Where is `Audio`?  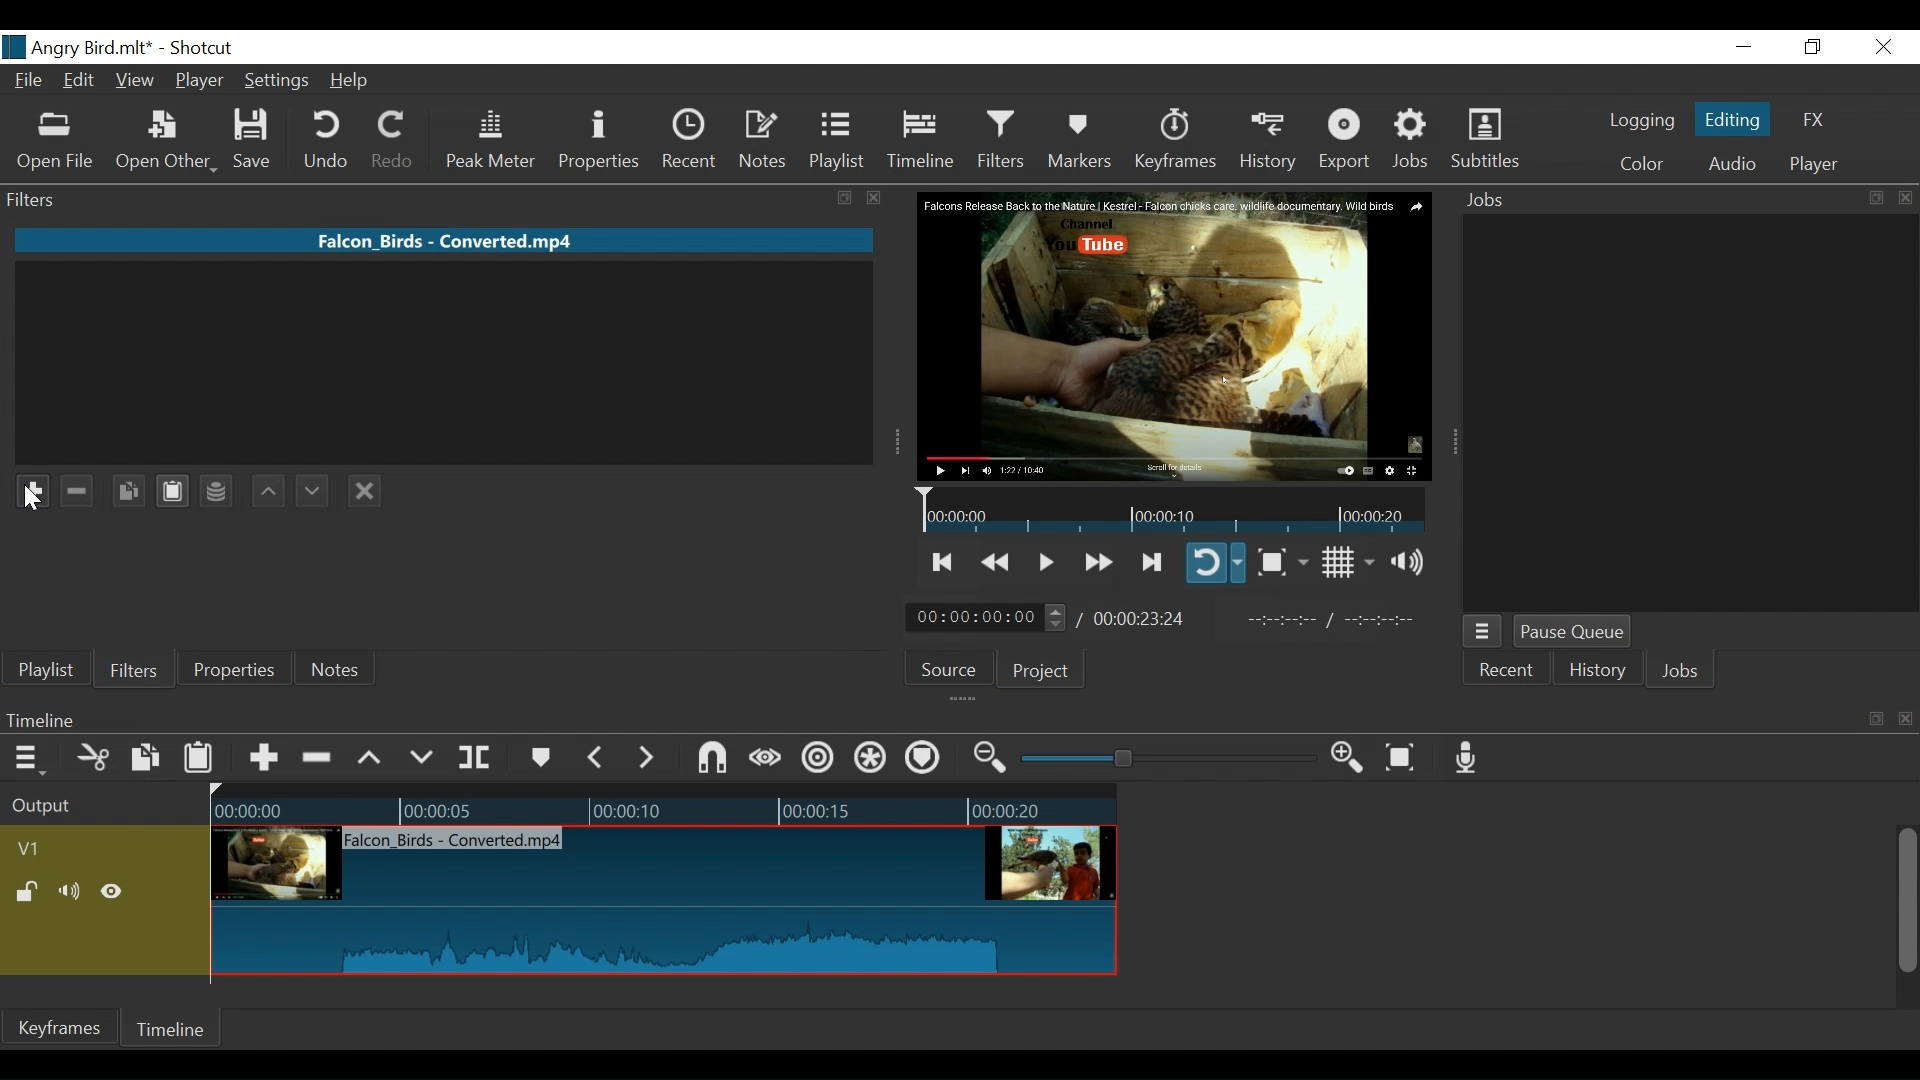 Audio is located at coordinates (1731, 166).